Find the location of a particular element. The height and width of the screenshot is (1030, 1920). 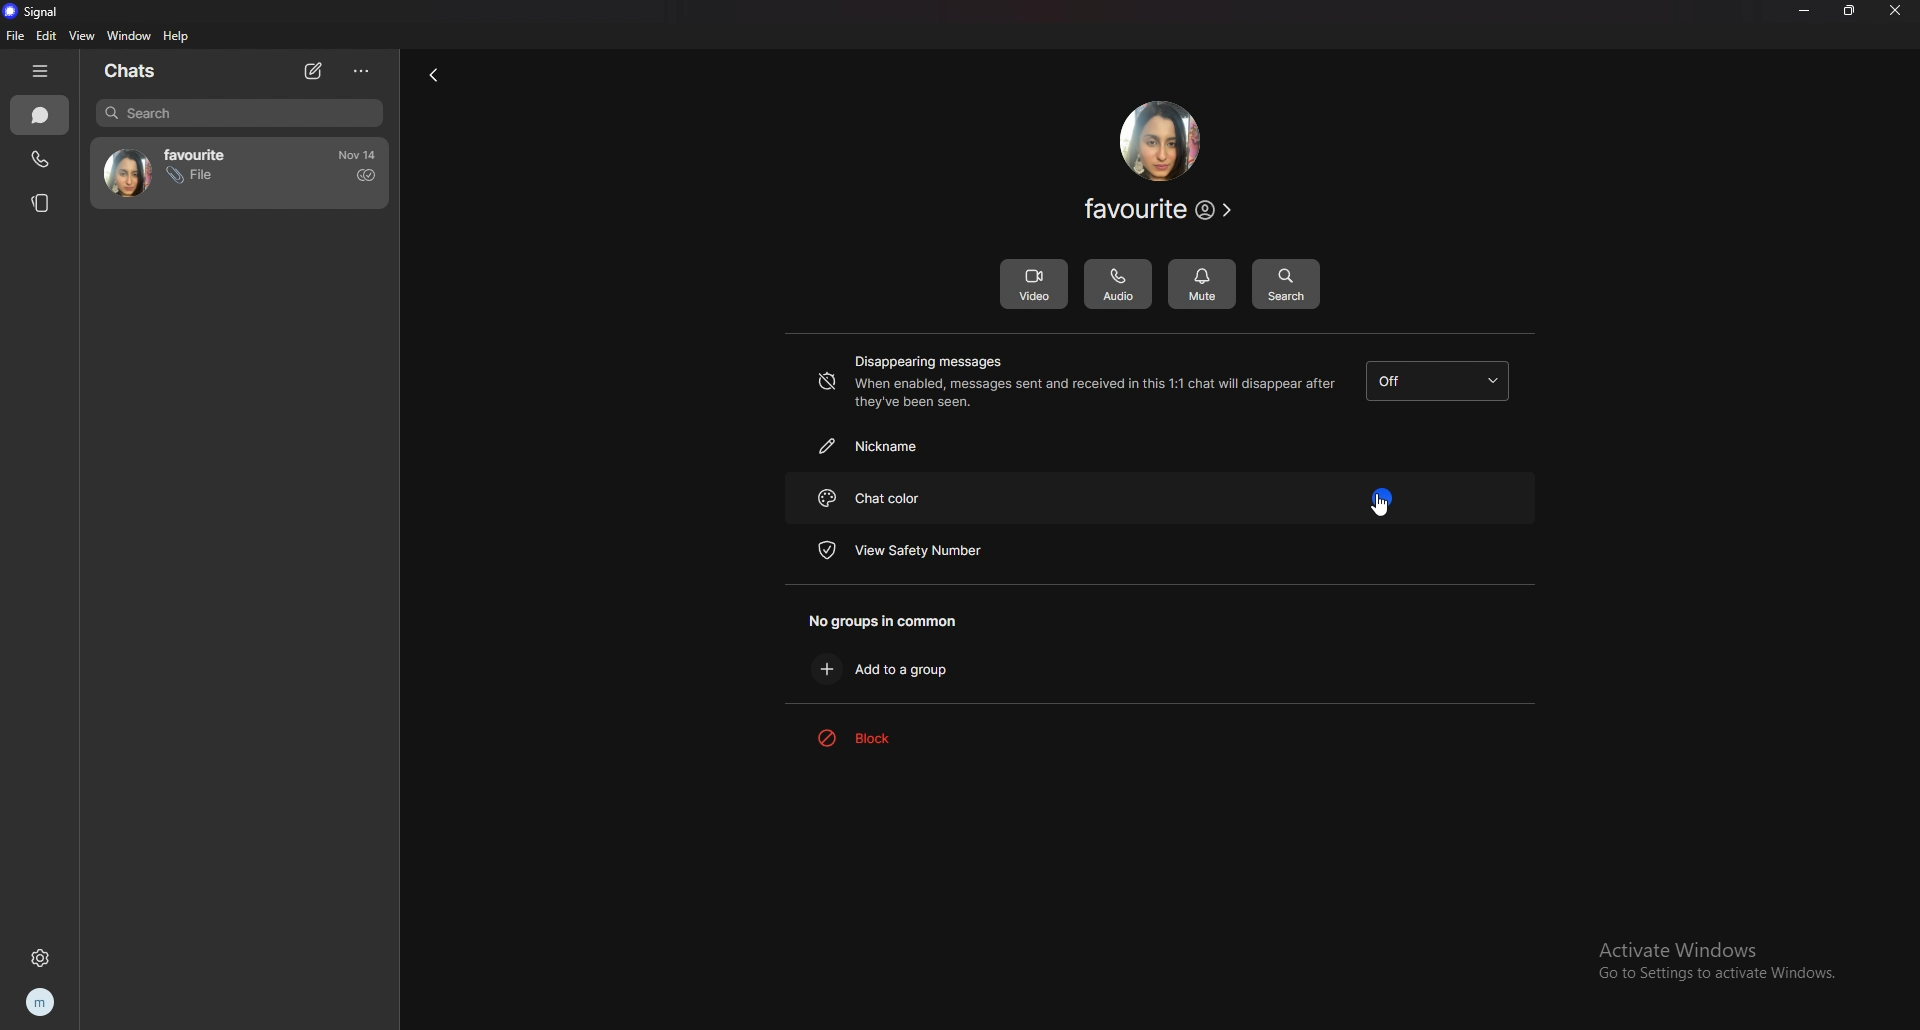

mute is located at coordinates (1204, 282).